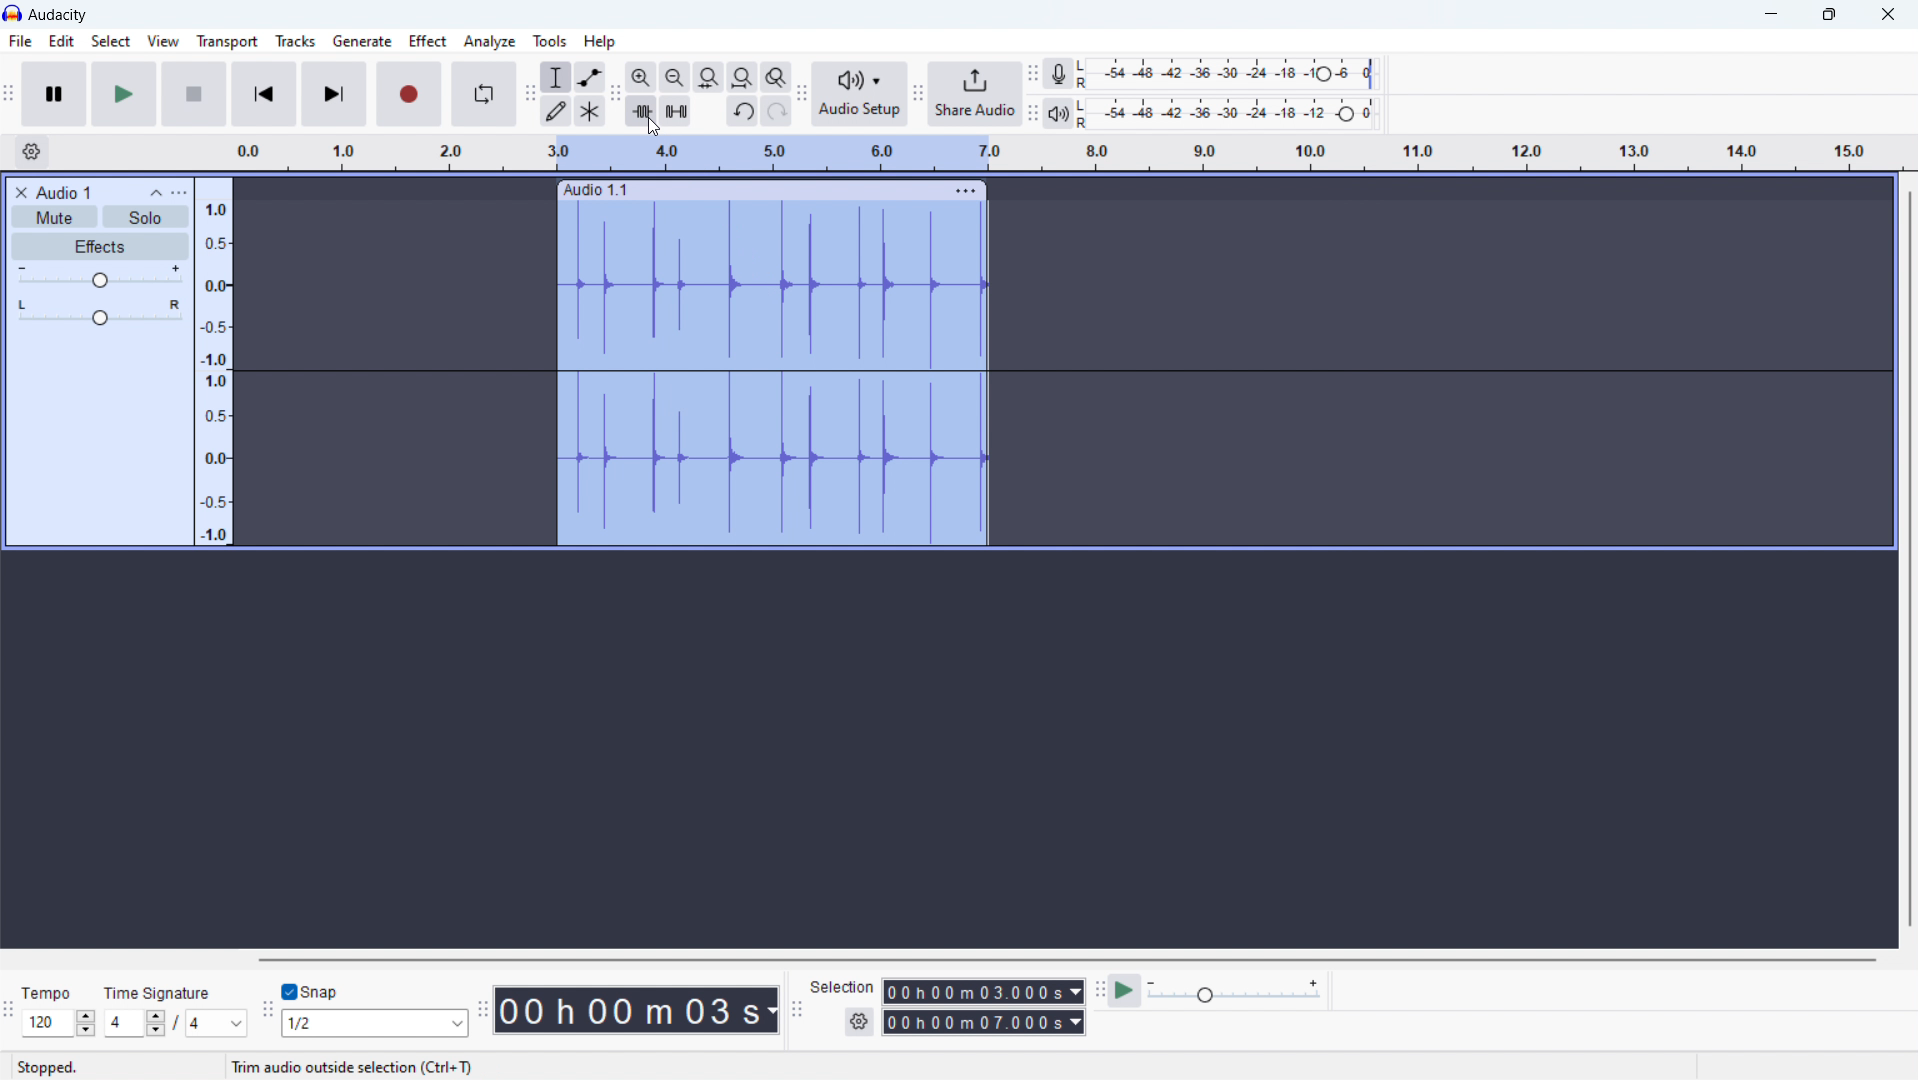  Describe the element at coordinates (21, 193) in the screenshot. I see `delete audio` at that location.